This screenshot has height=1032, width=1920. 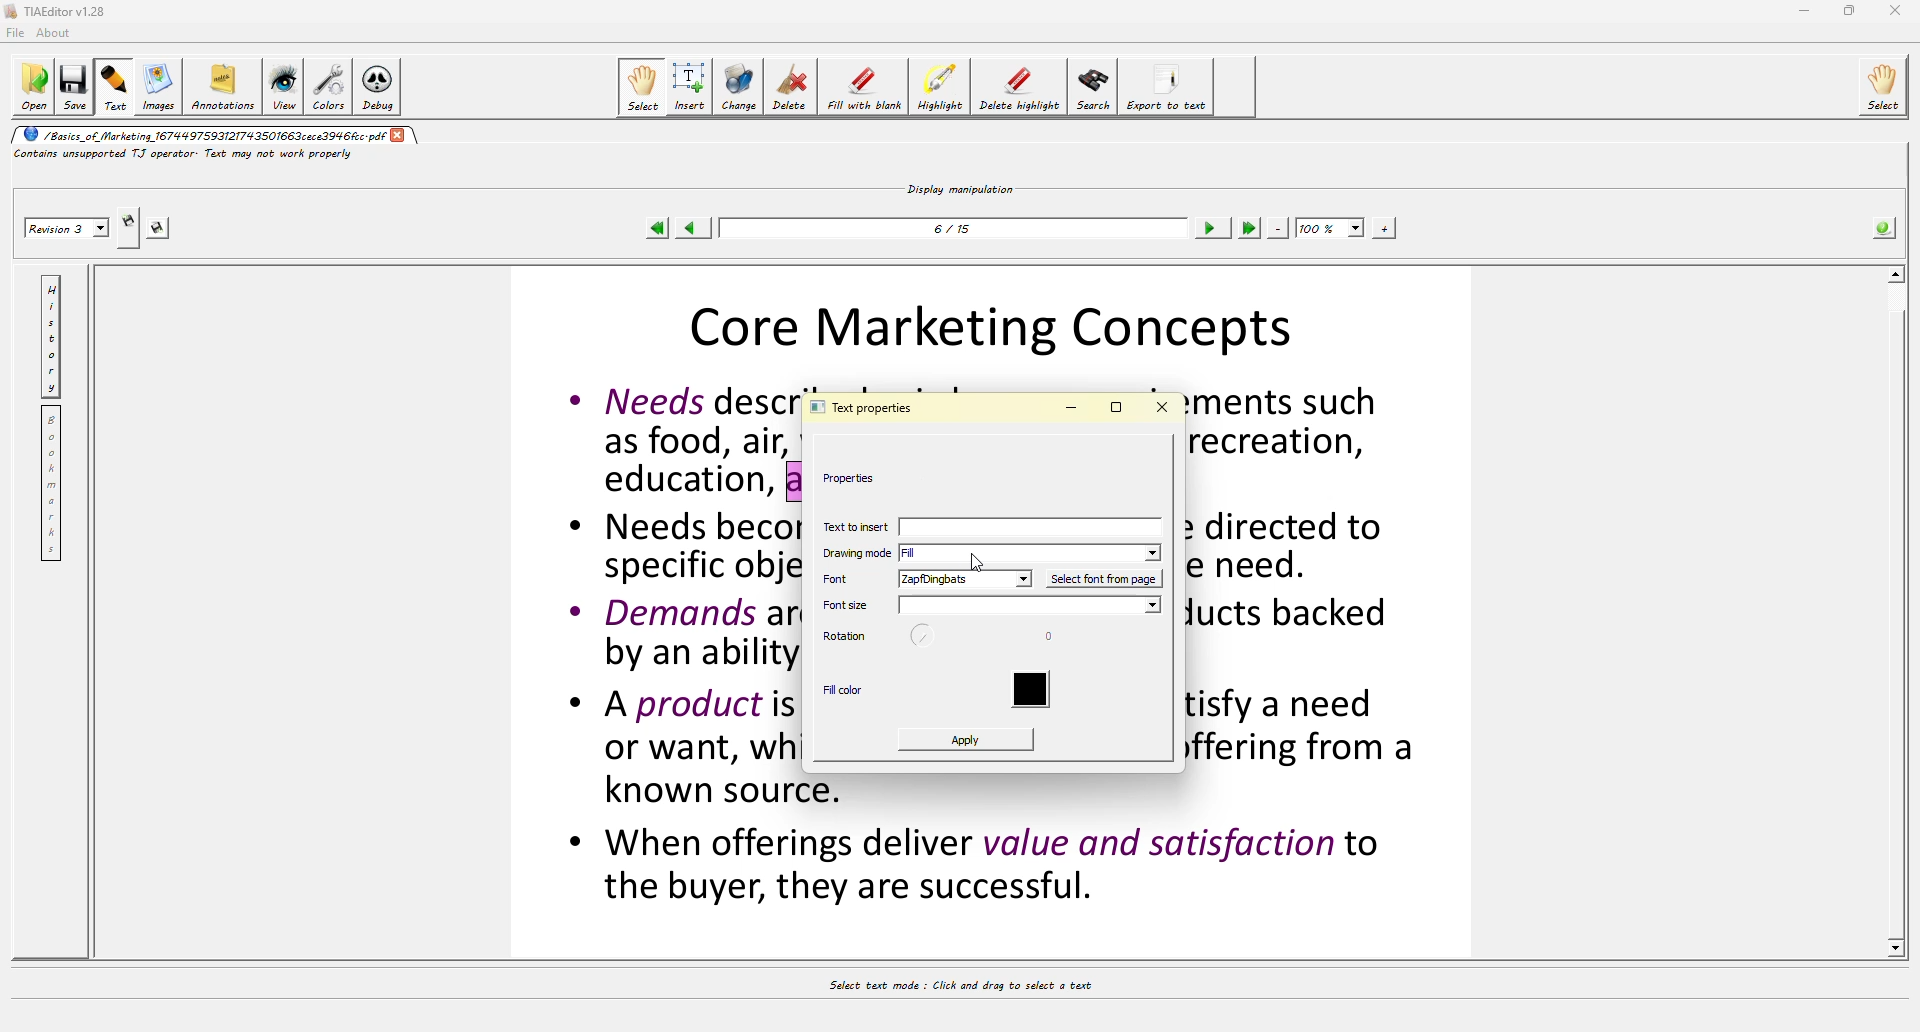 What do you see at coordinates (1892, 273) in the screenshot?
I see `scroll up` at bounding box center [1892, 273].